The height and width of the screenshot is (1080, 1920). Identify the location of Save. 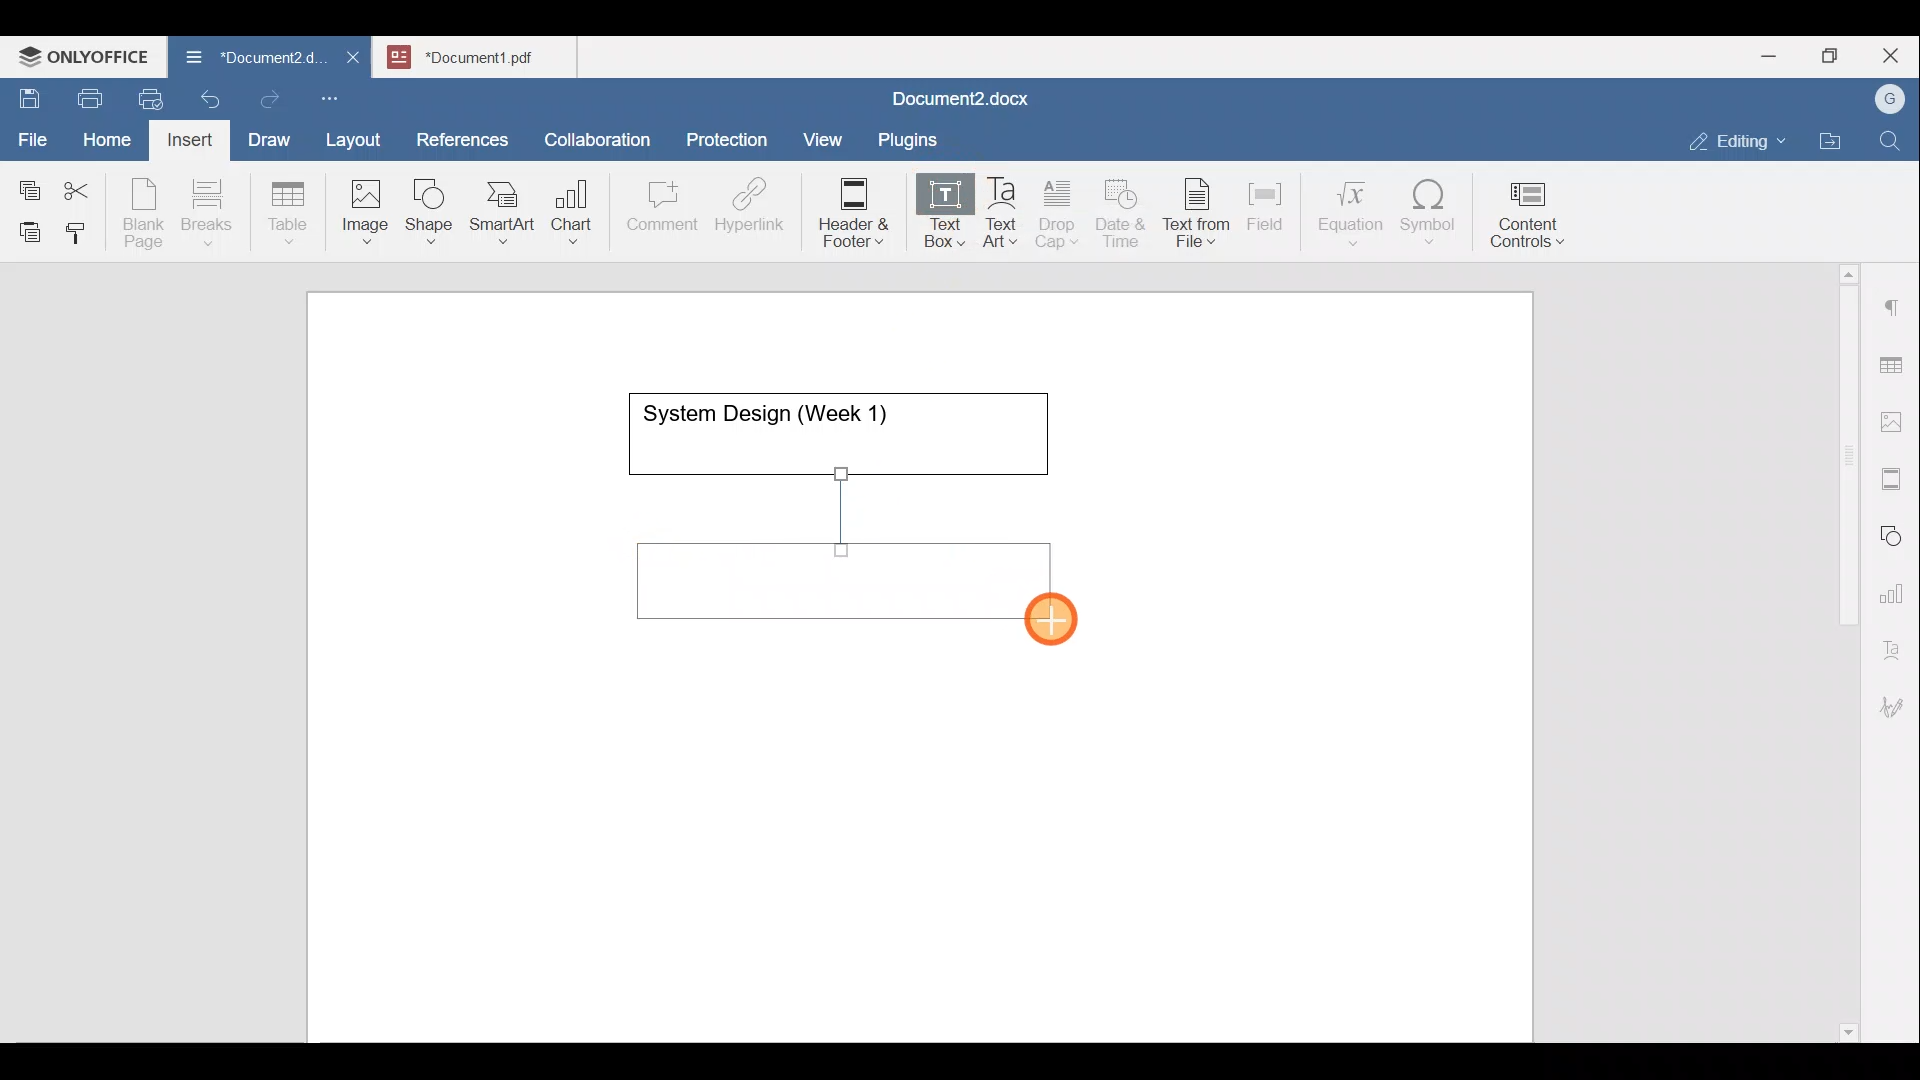
(28, 94).